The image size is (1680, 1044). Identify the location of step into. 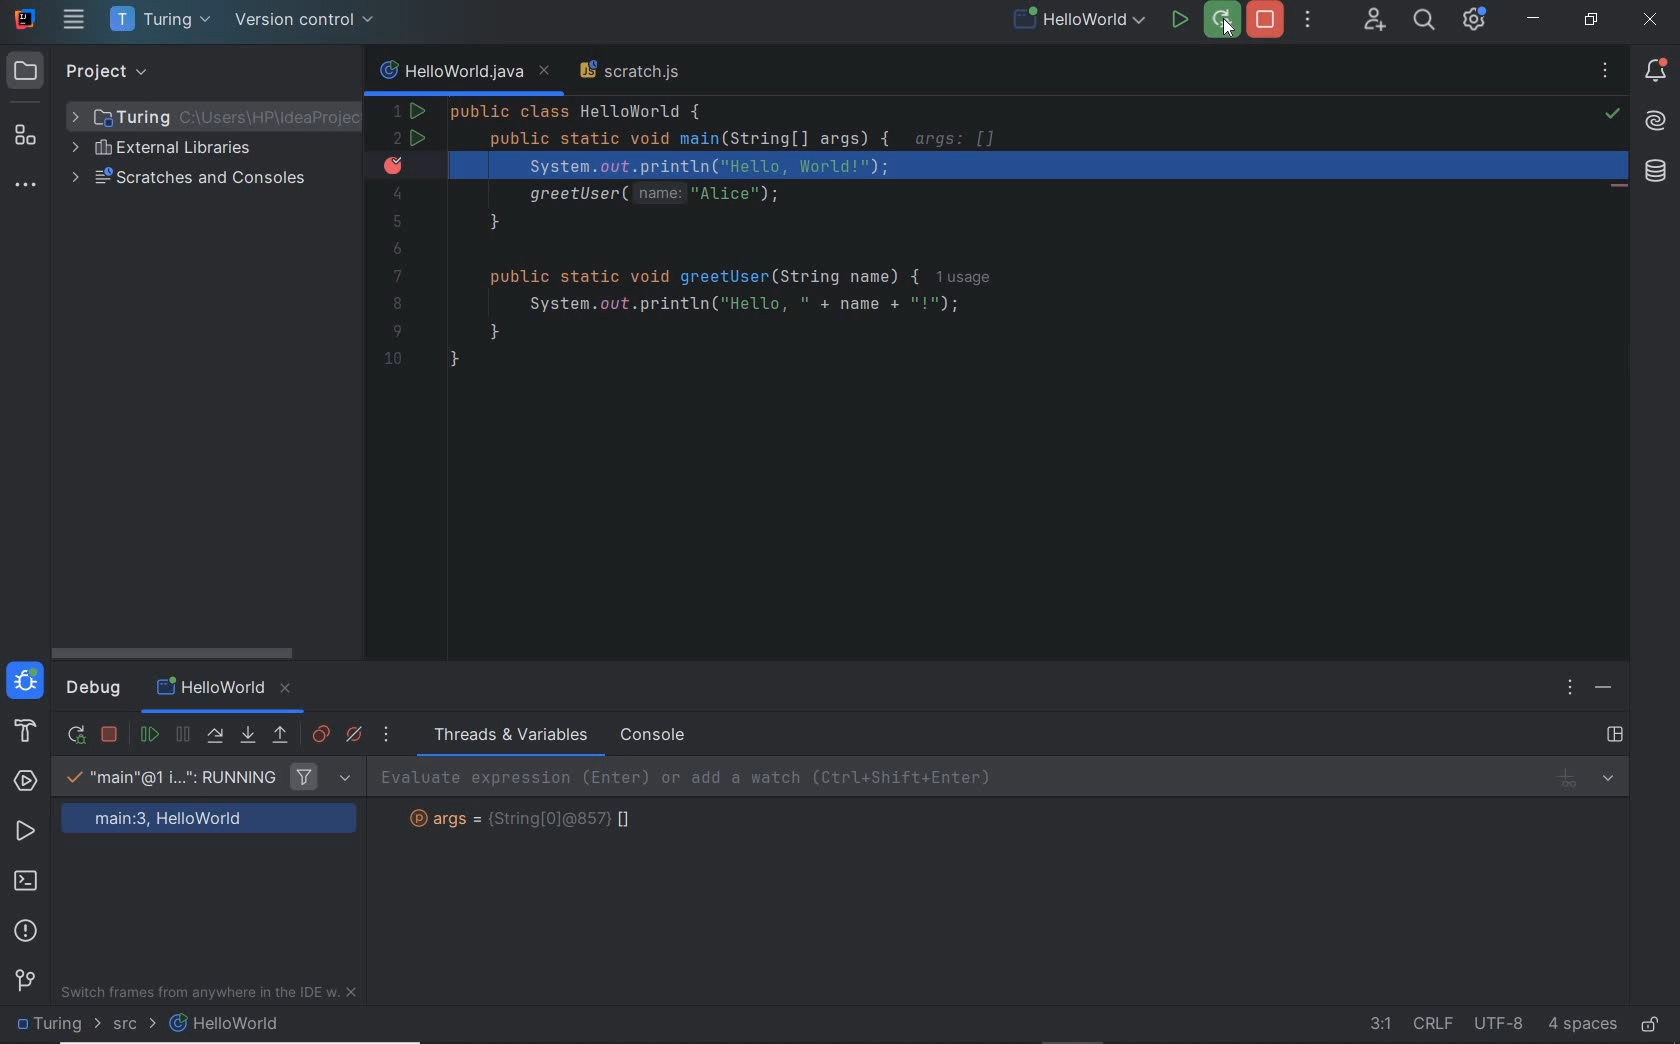
(247, 735).